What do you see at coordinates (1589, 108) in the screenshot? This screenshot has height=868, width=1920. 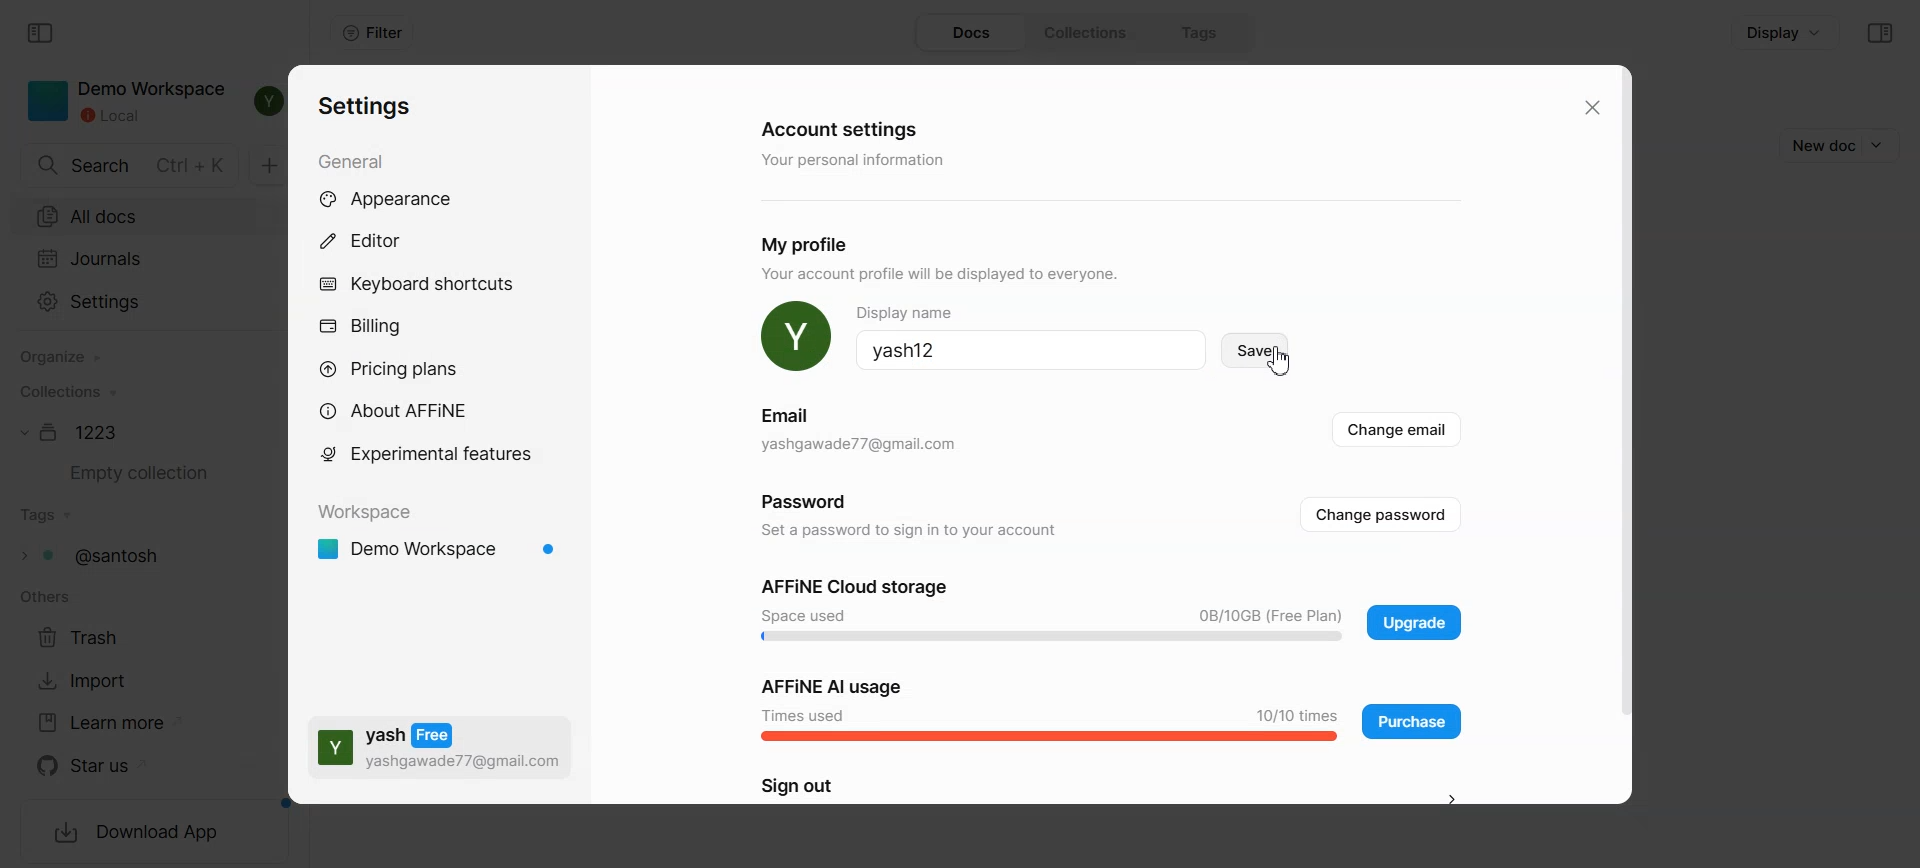 I see `Close` at bounding box center [1589, 108].